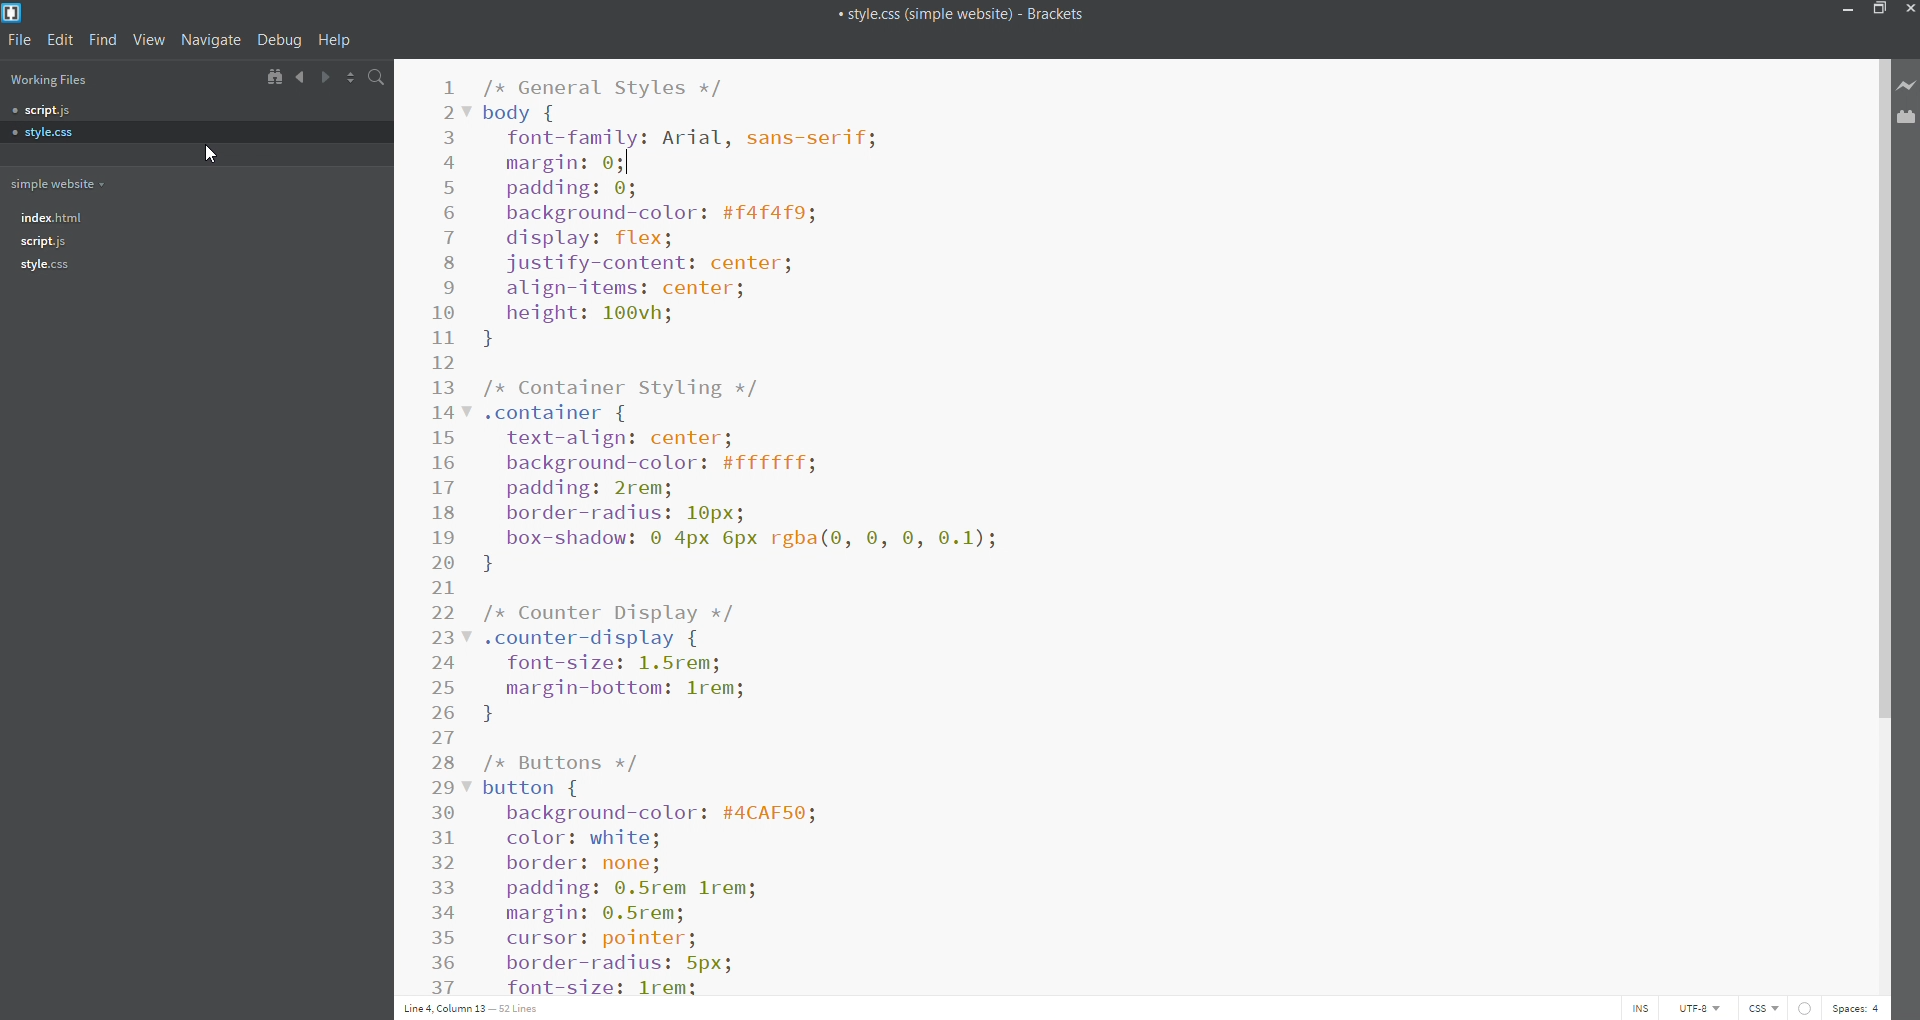 The image size is (1920, 1020). I want to click on live preview, so click(1907, 88).